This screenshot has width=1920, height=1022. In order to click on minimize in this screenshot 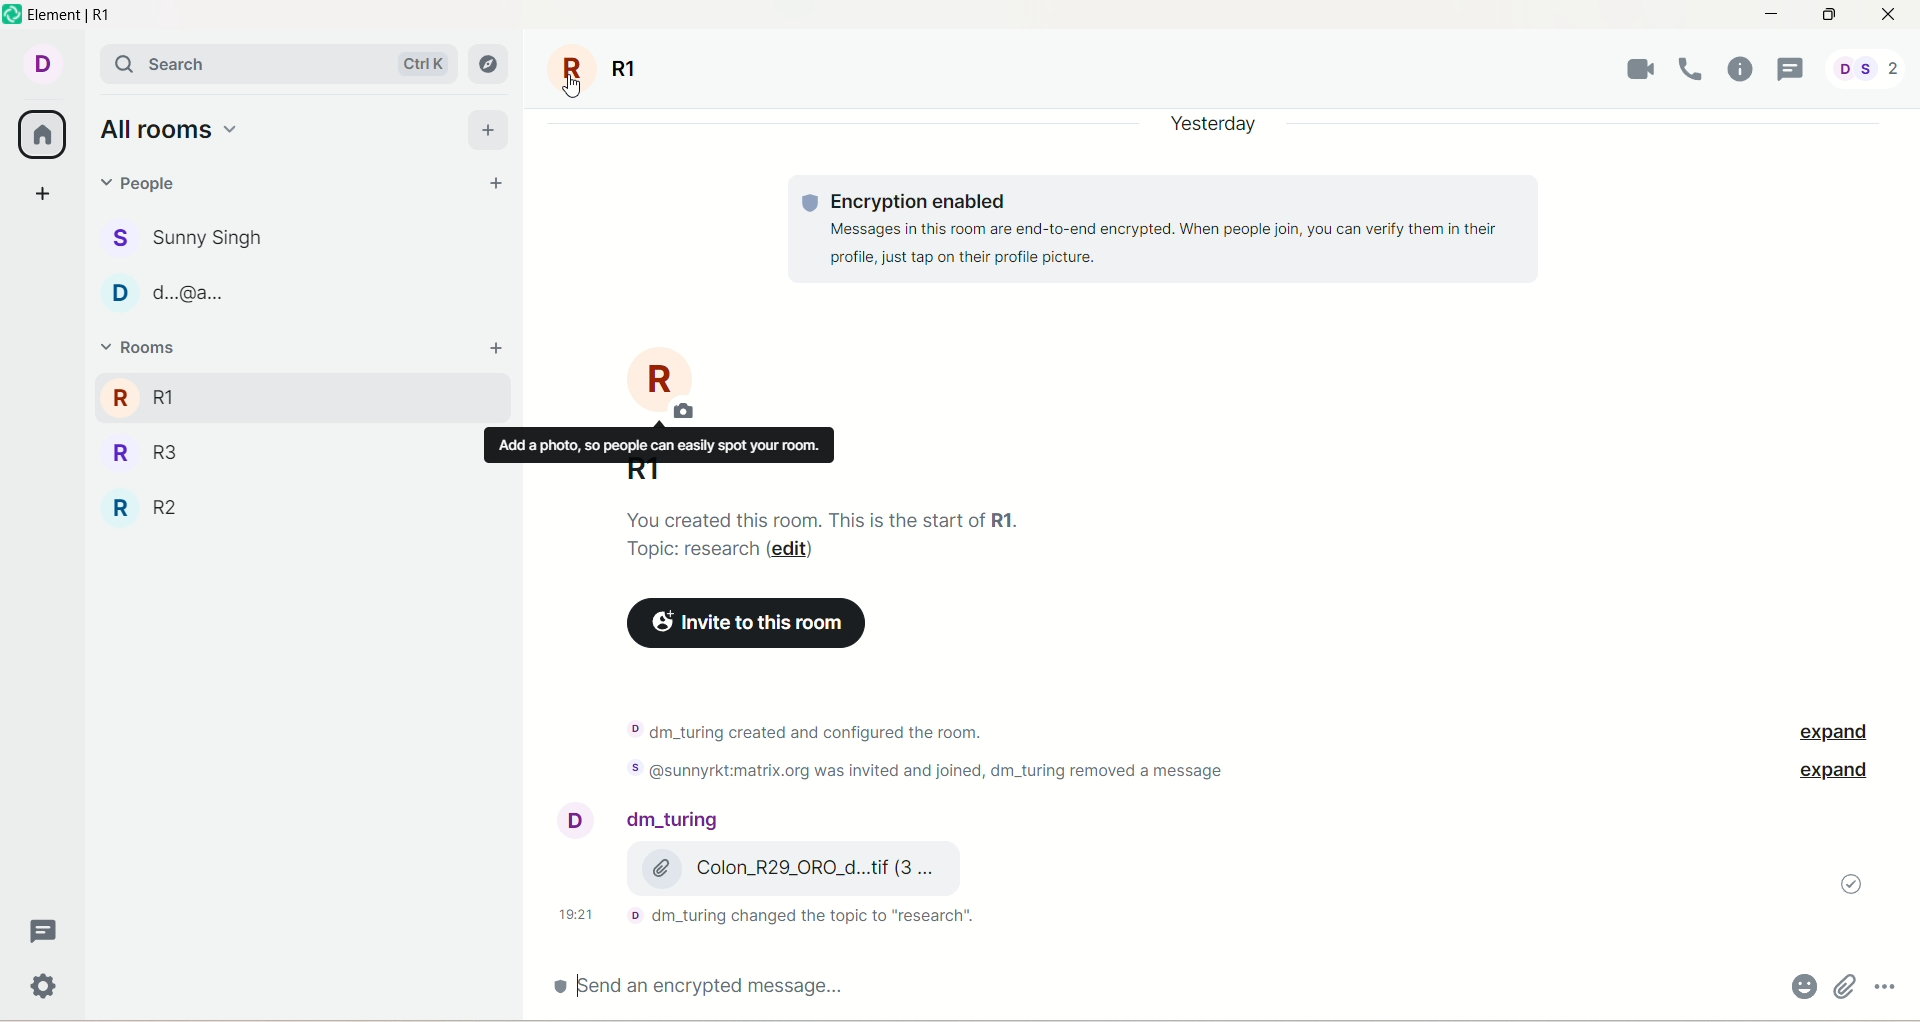, I will do `click(1771, 16)`.